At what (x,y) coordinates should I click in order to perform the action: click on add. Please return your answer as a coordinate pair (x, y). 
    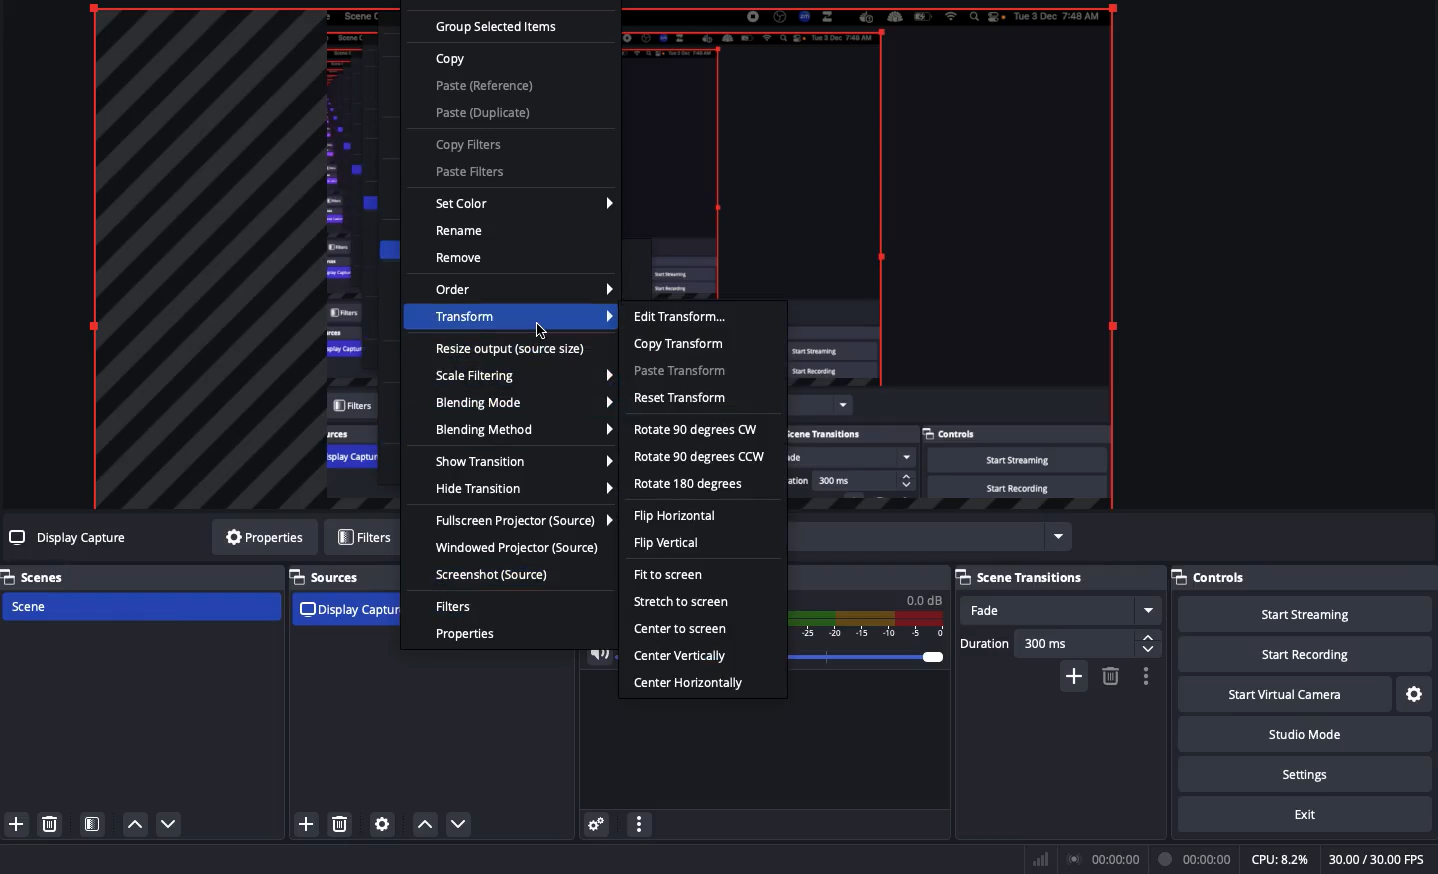
    Looking at the image, I should click on (1076, 681).